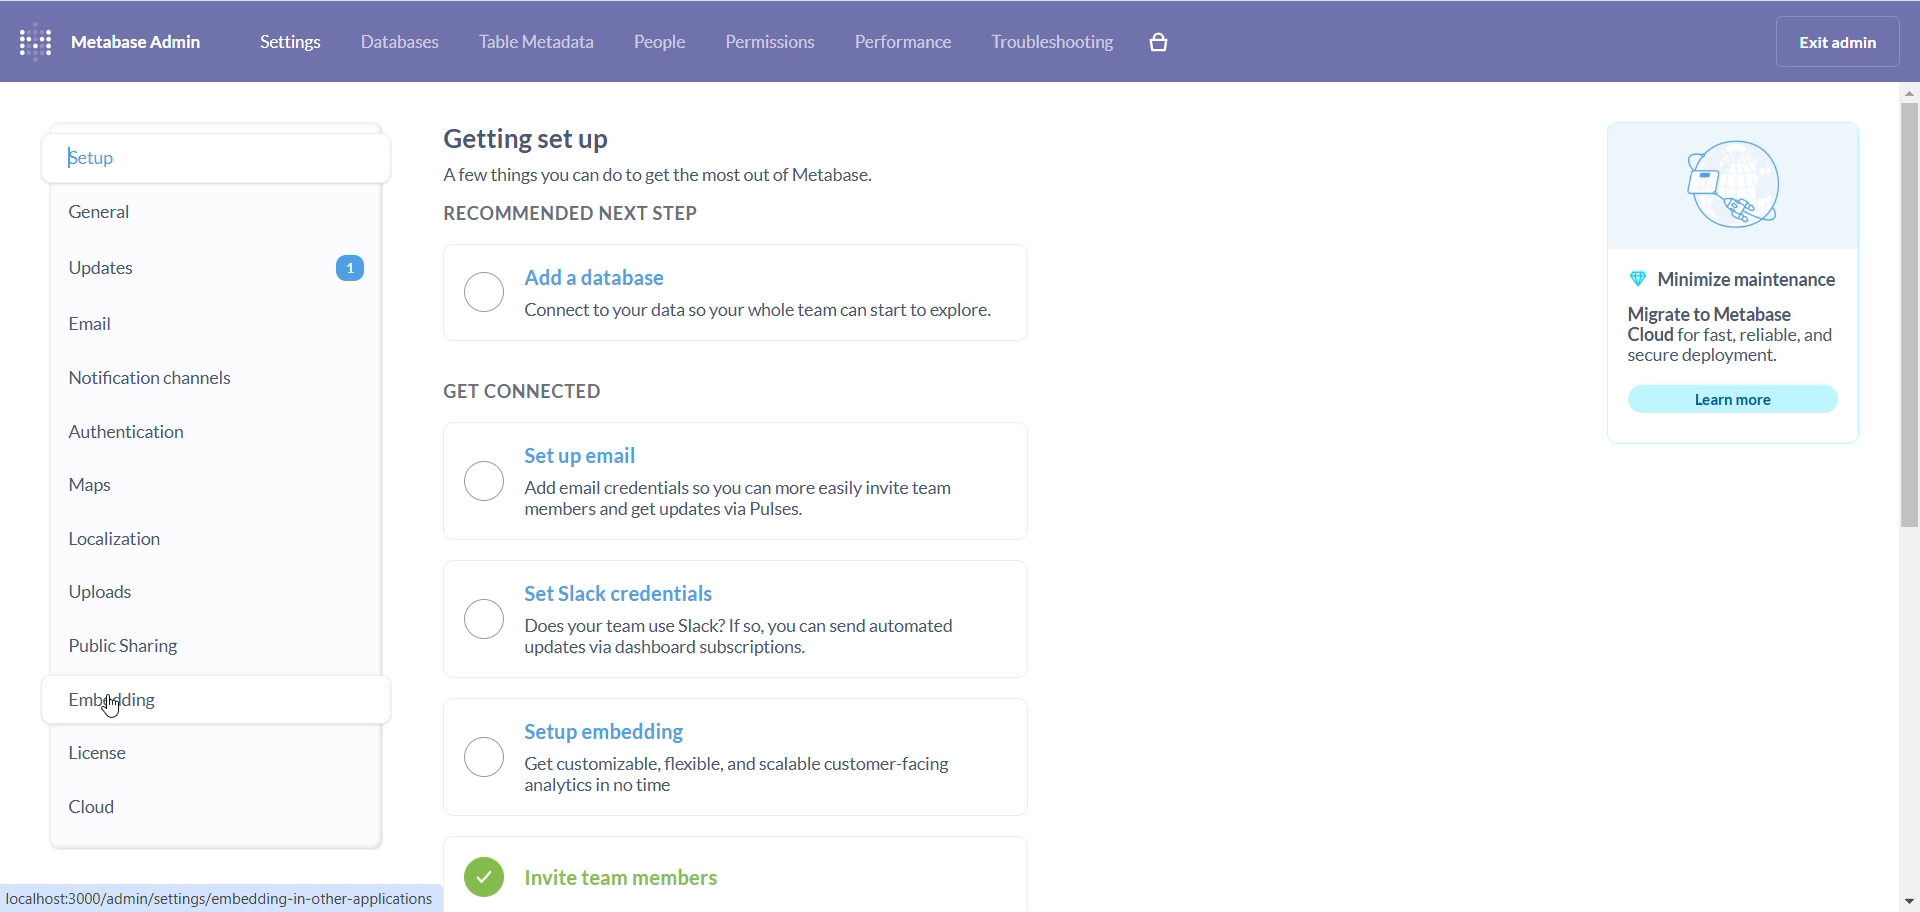 The image size is (1920, 912). What do you see at coordinates (172, 543) in the screenshot?
I see `localization` at bounding box center [172, 543].